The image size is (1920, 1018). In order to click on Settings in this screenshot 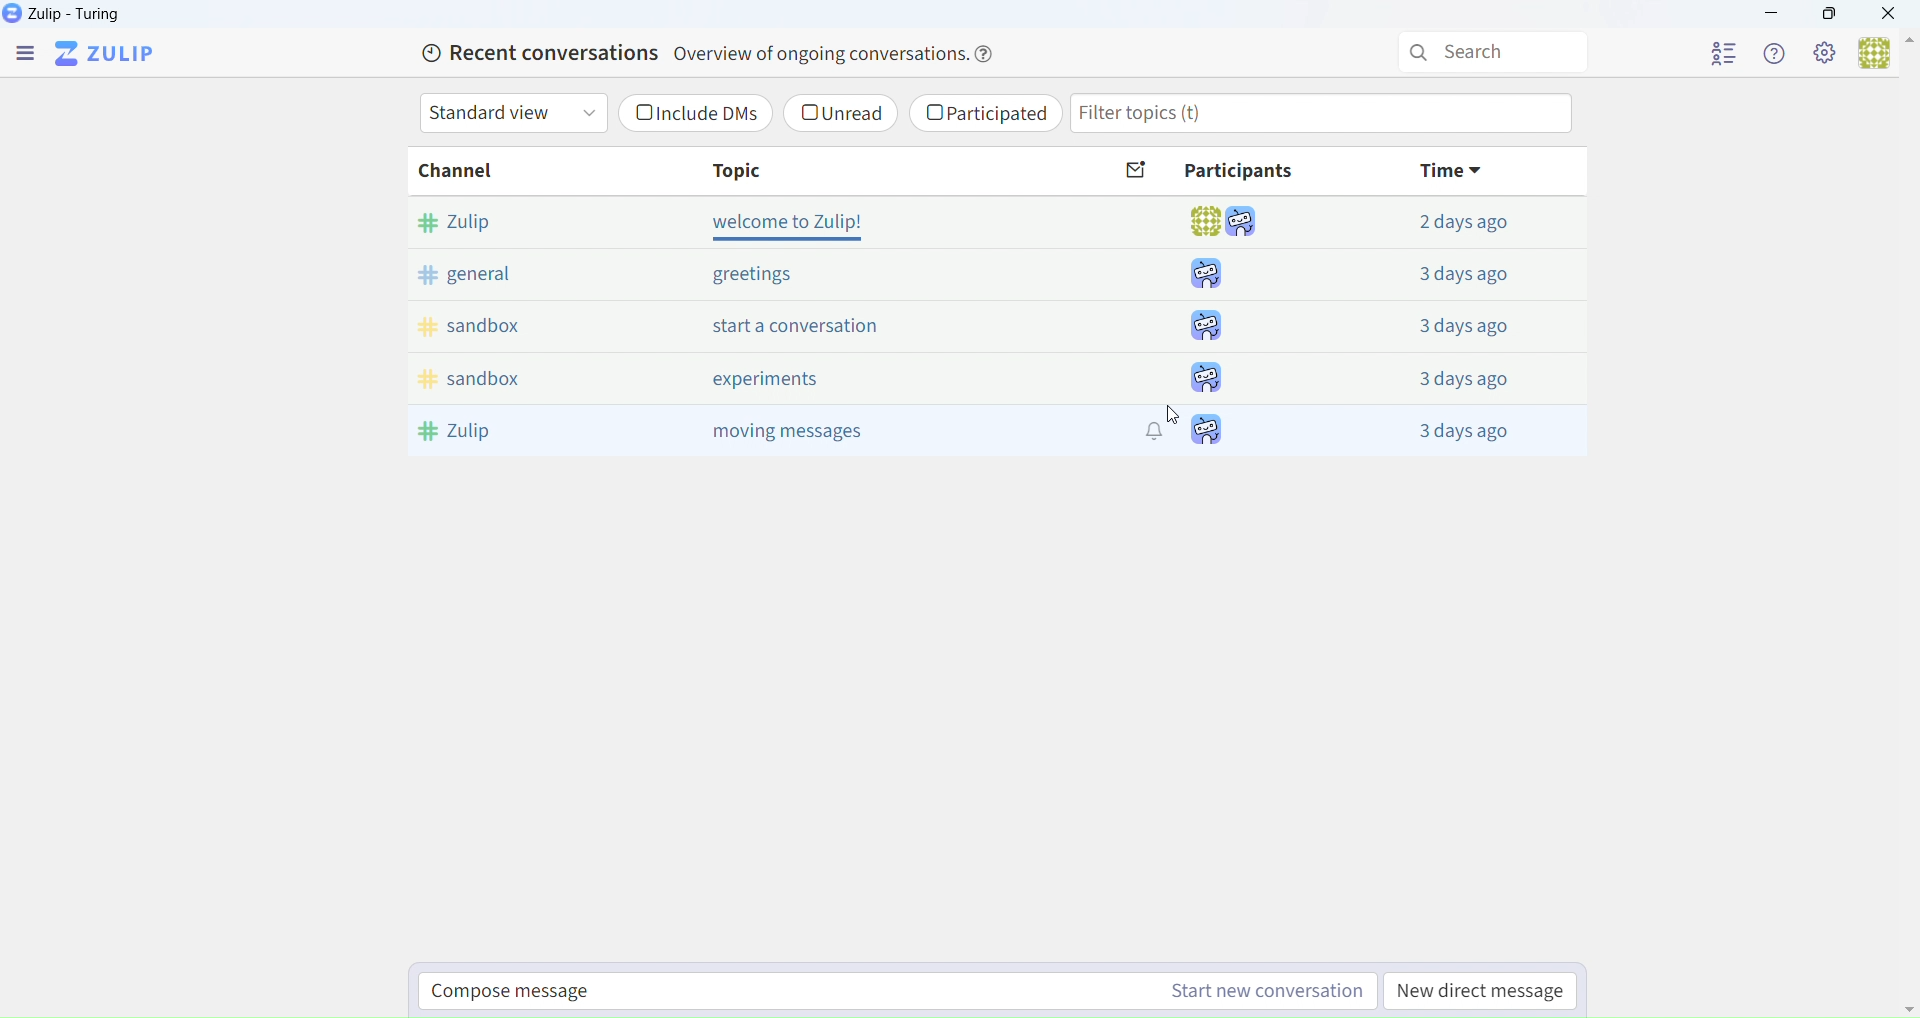, I will do `click(1827, 56)`.